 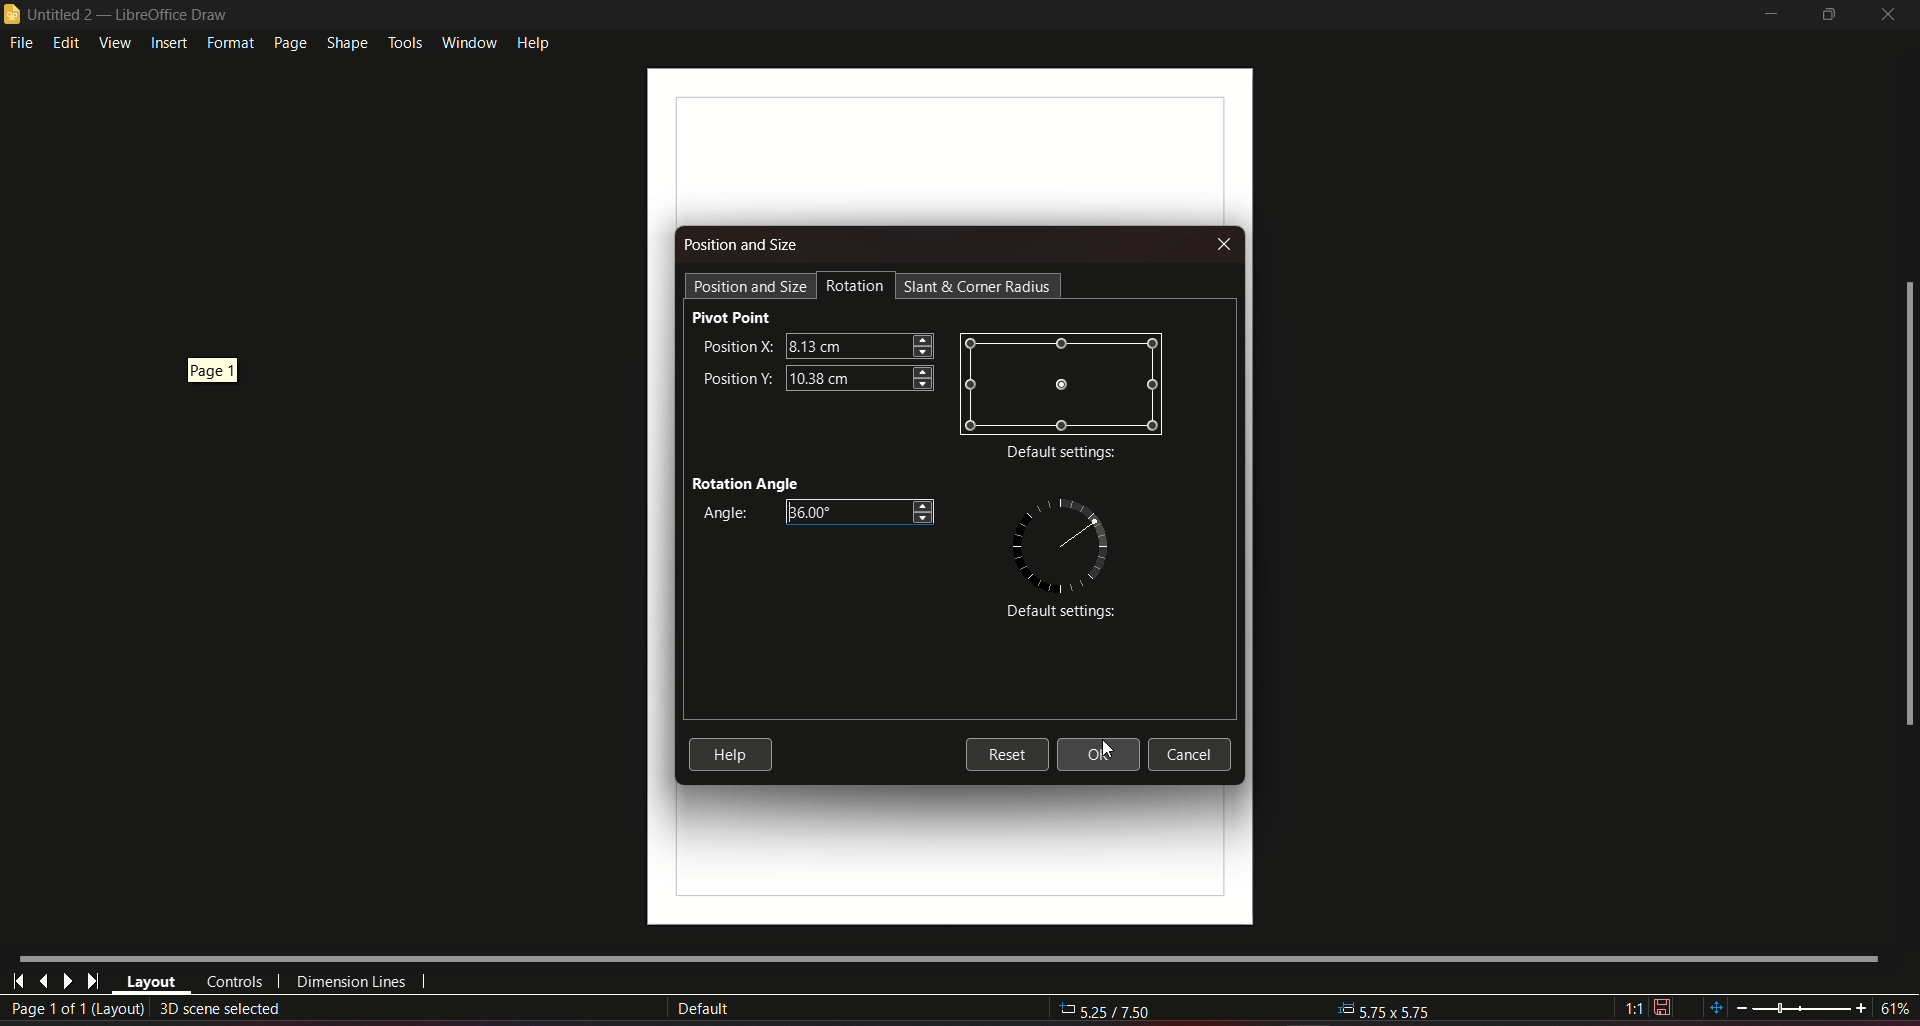 I want to click on Position X, so click(x=735, y=345).